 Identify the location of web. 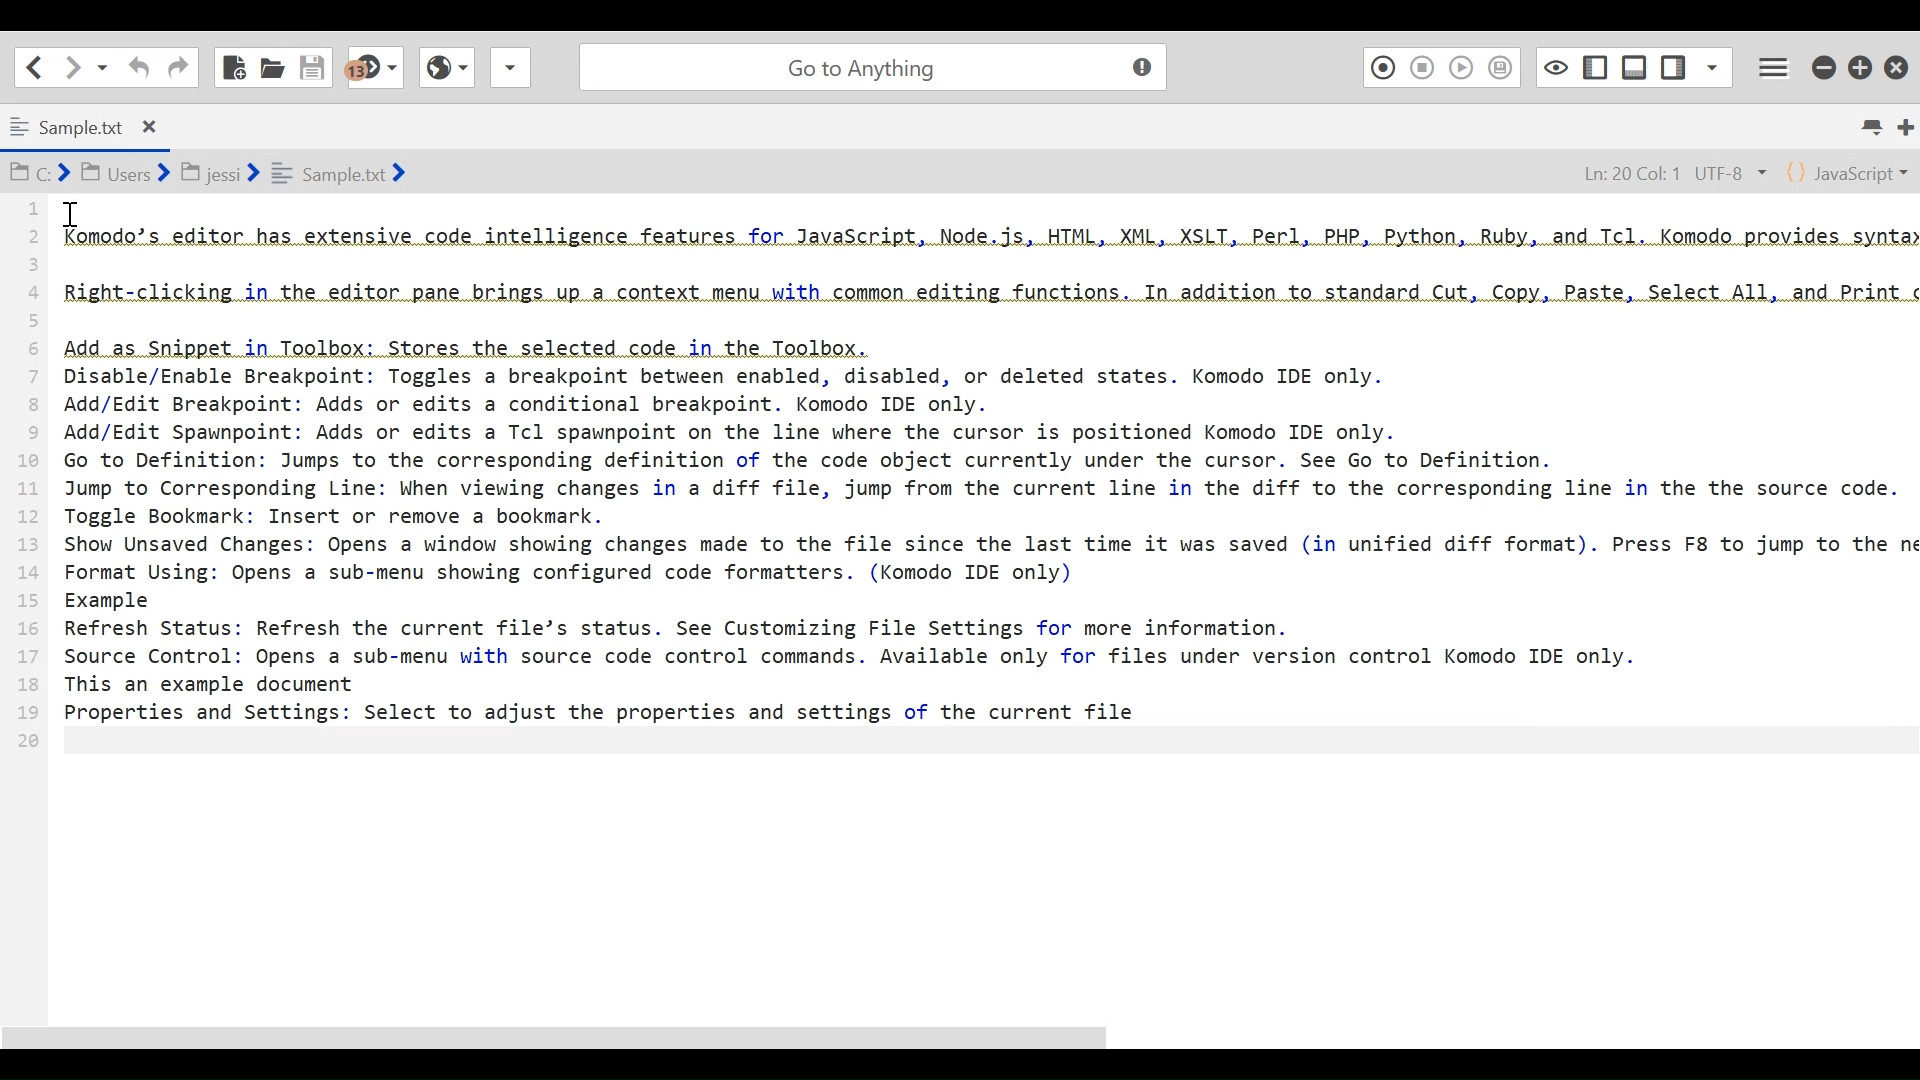
(444, 73).